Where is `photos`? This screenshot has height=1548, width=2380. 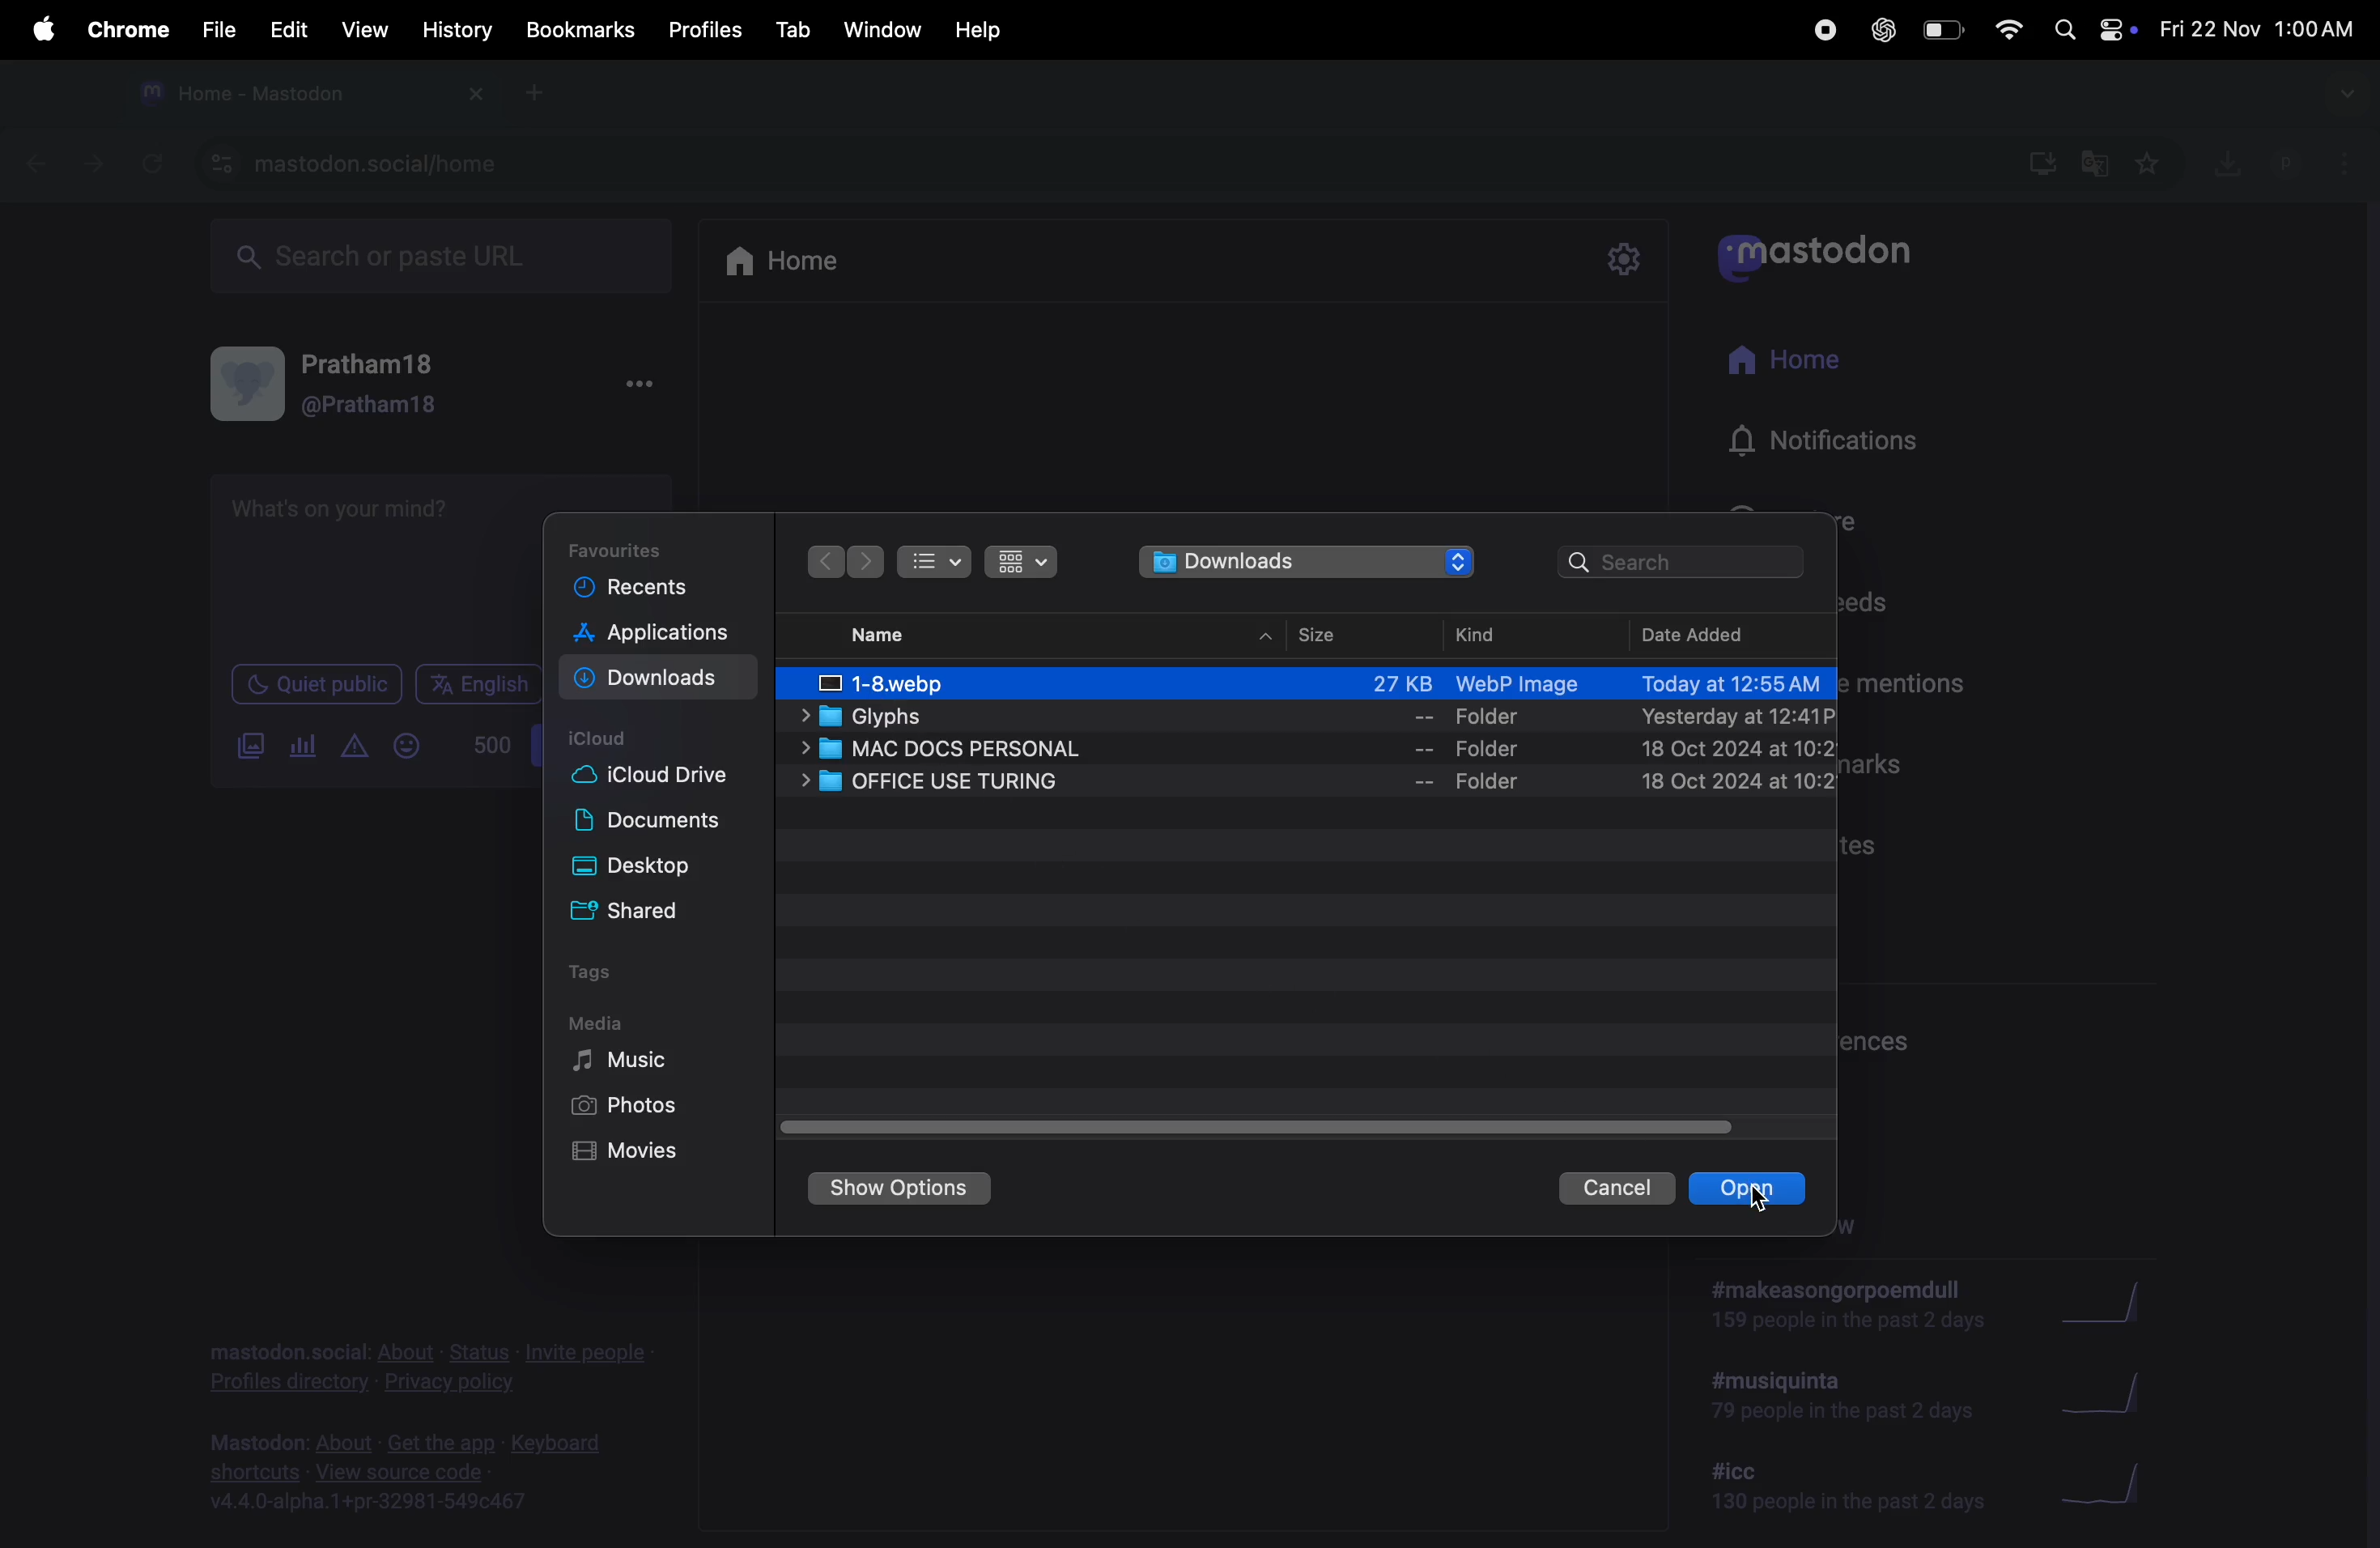 photos is located at coordinates (622, 1109).